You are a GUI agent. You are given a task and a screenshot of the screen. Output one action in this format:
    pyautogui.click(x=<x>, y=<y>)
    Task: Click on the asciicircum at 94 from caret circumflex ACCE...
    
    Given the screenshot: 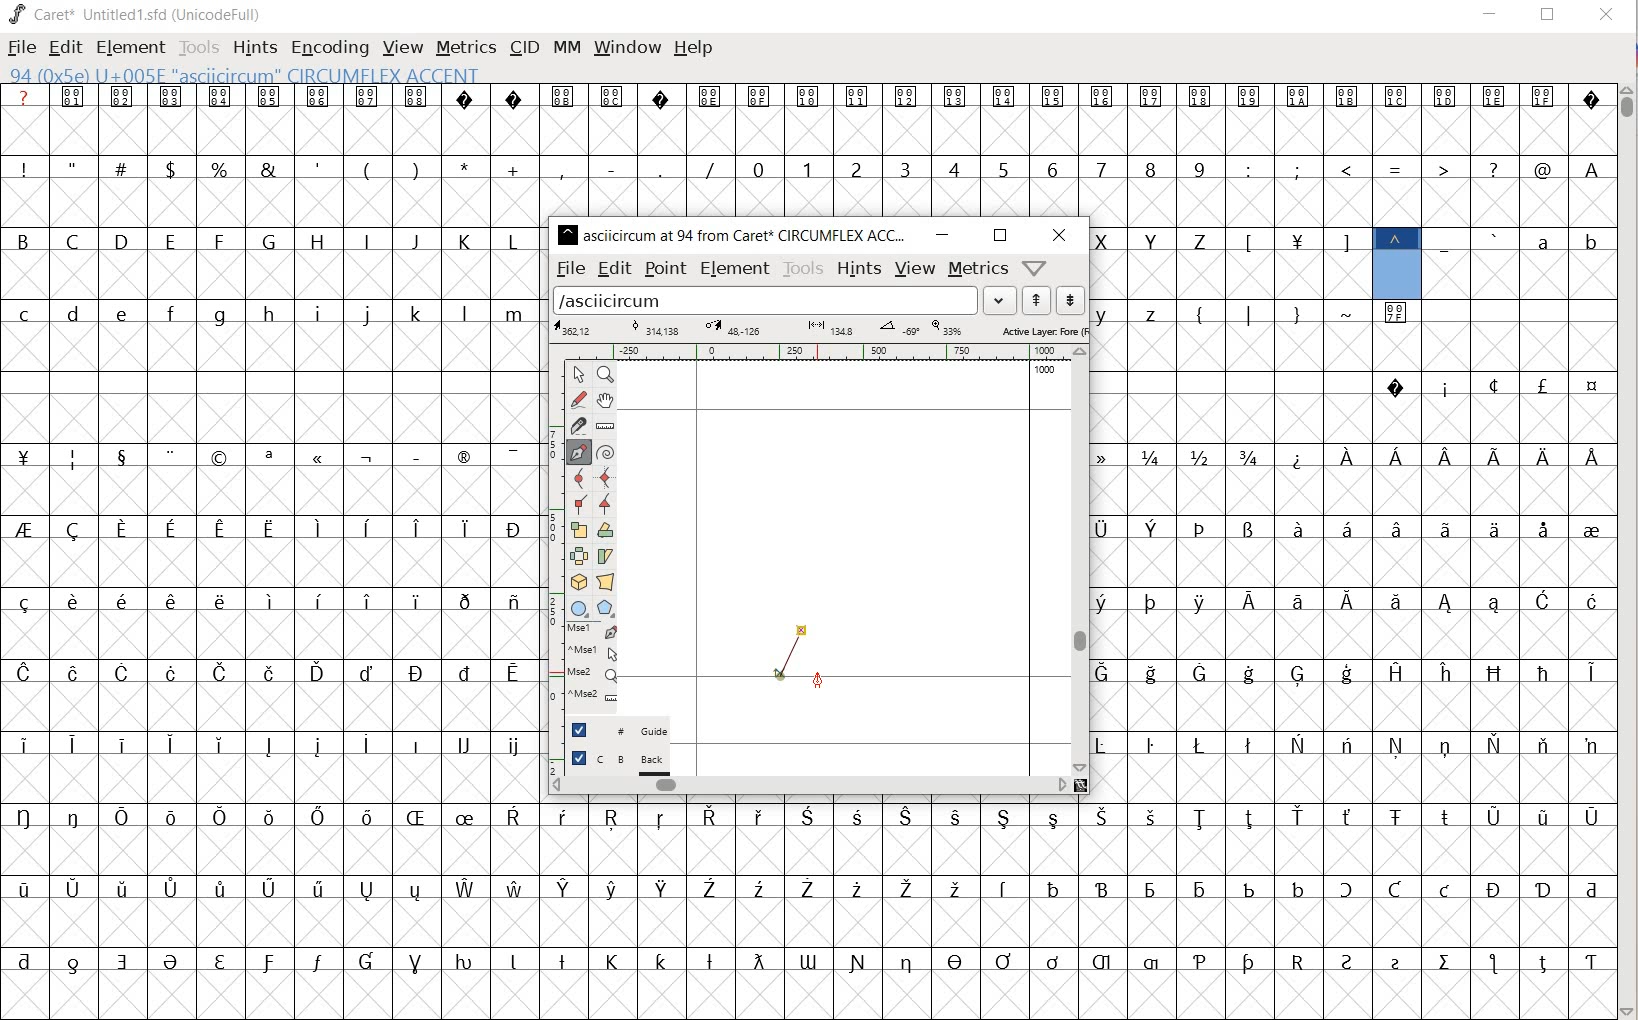 What is the action you would take?
    pyautogui.click(x=735, y=232)
    